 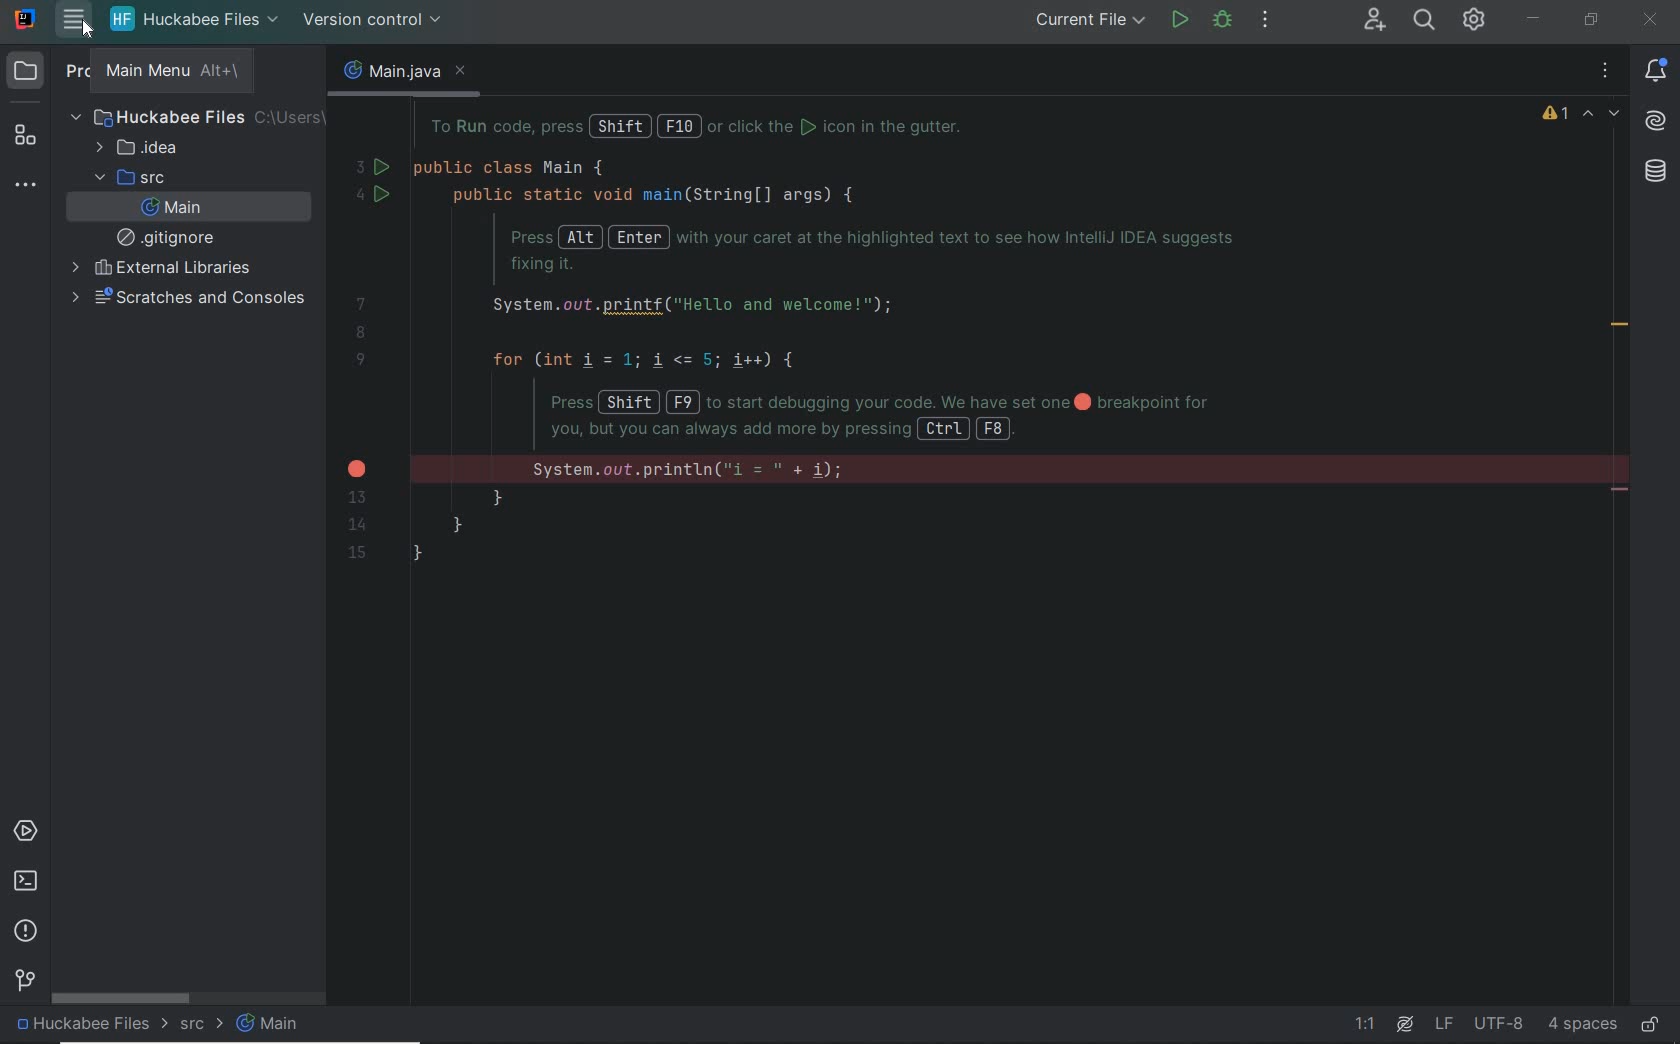 What do you see at coordinates (65, 20) in the screenshot?
I see `main menu` at bounding box center [65, 20].